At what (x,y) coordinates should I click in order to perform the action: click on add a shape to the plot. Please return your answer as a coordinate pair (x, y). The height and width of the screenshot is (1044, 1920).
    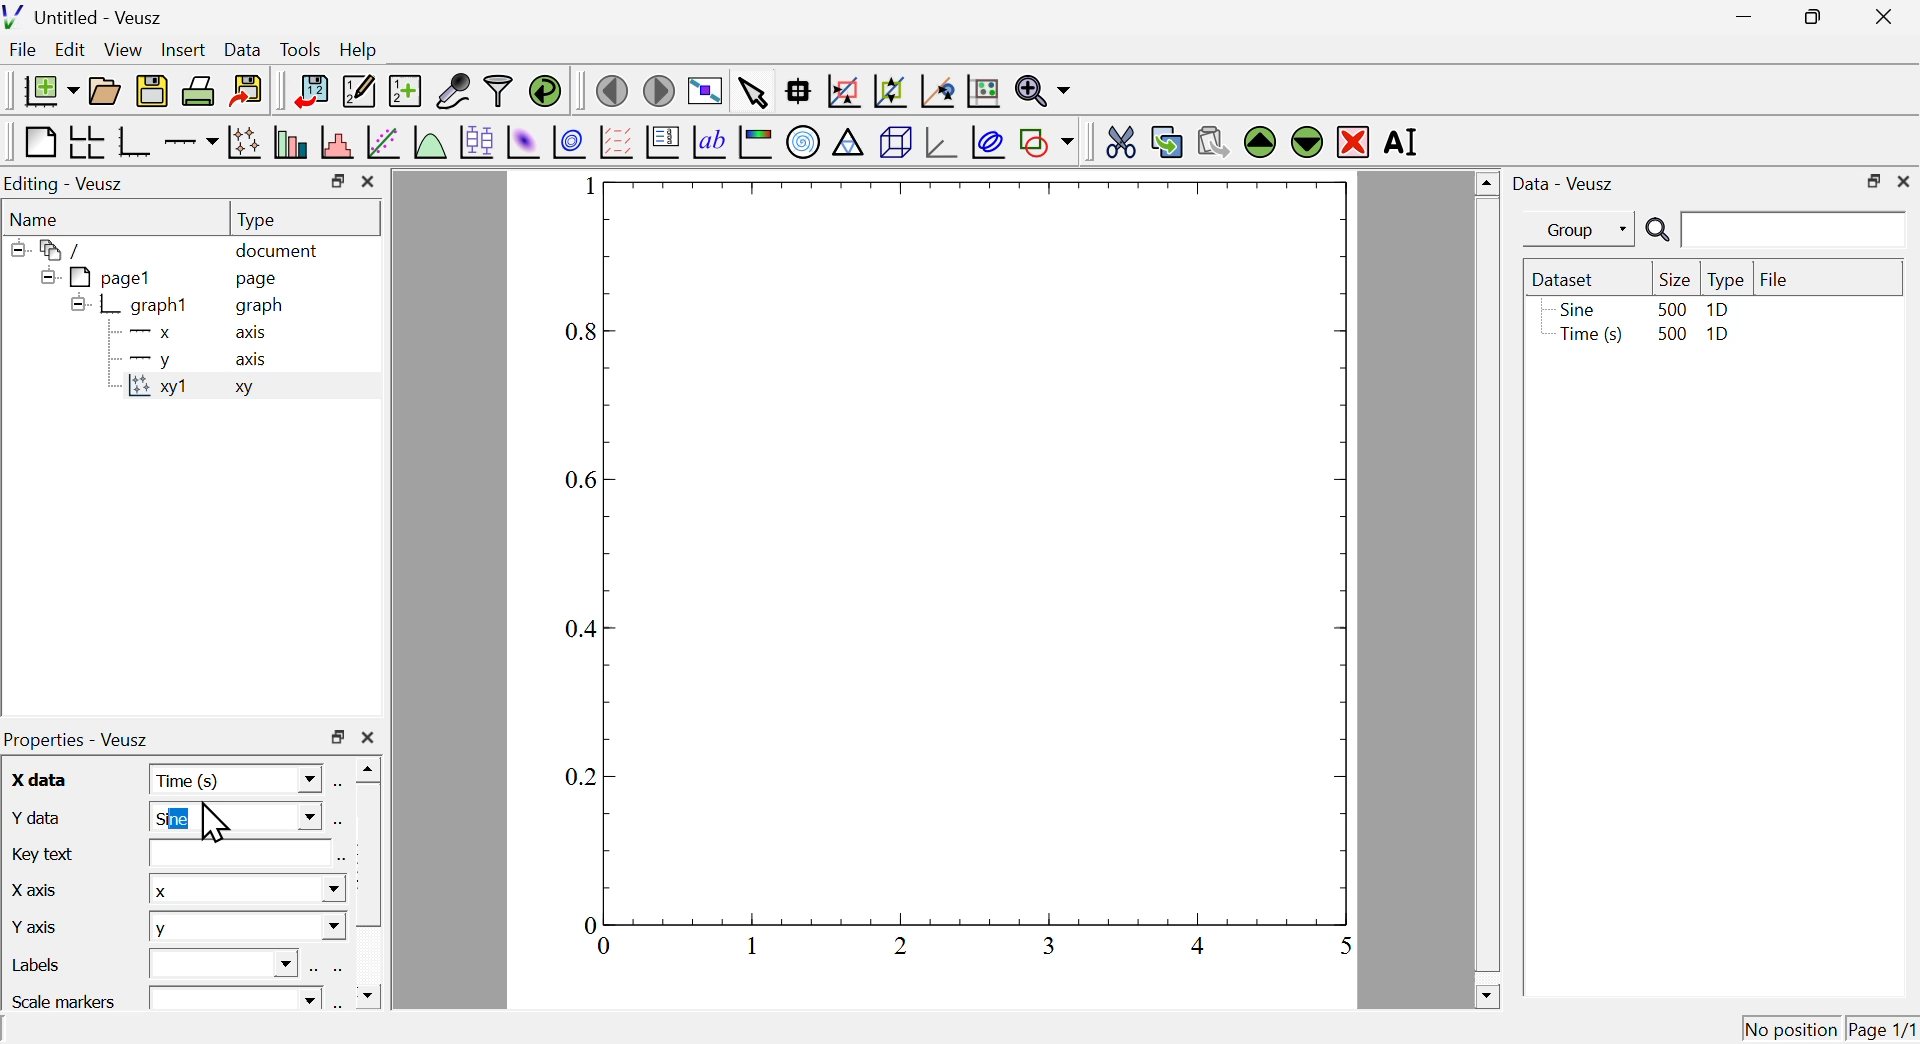
    Looking at the image, I should click on (1047, 142).